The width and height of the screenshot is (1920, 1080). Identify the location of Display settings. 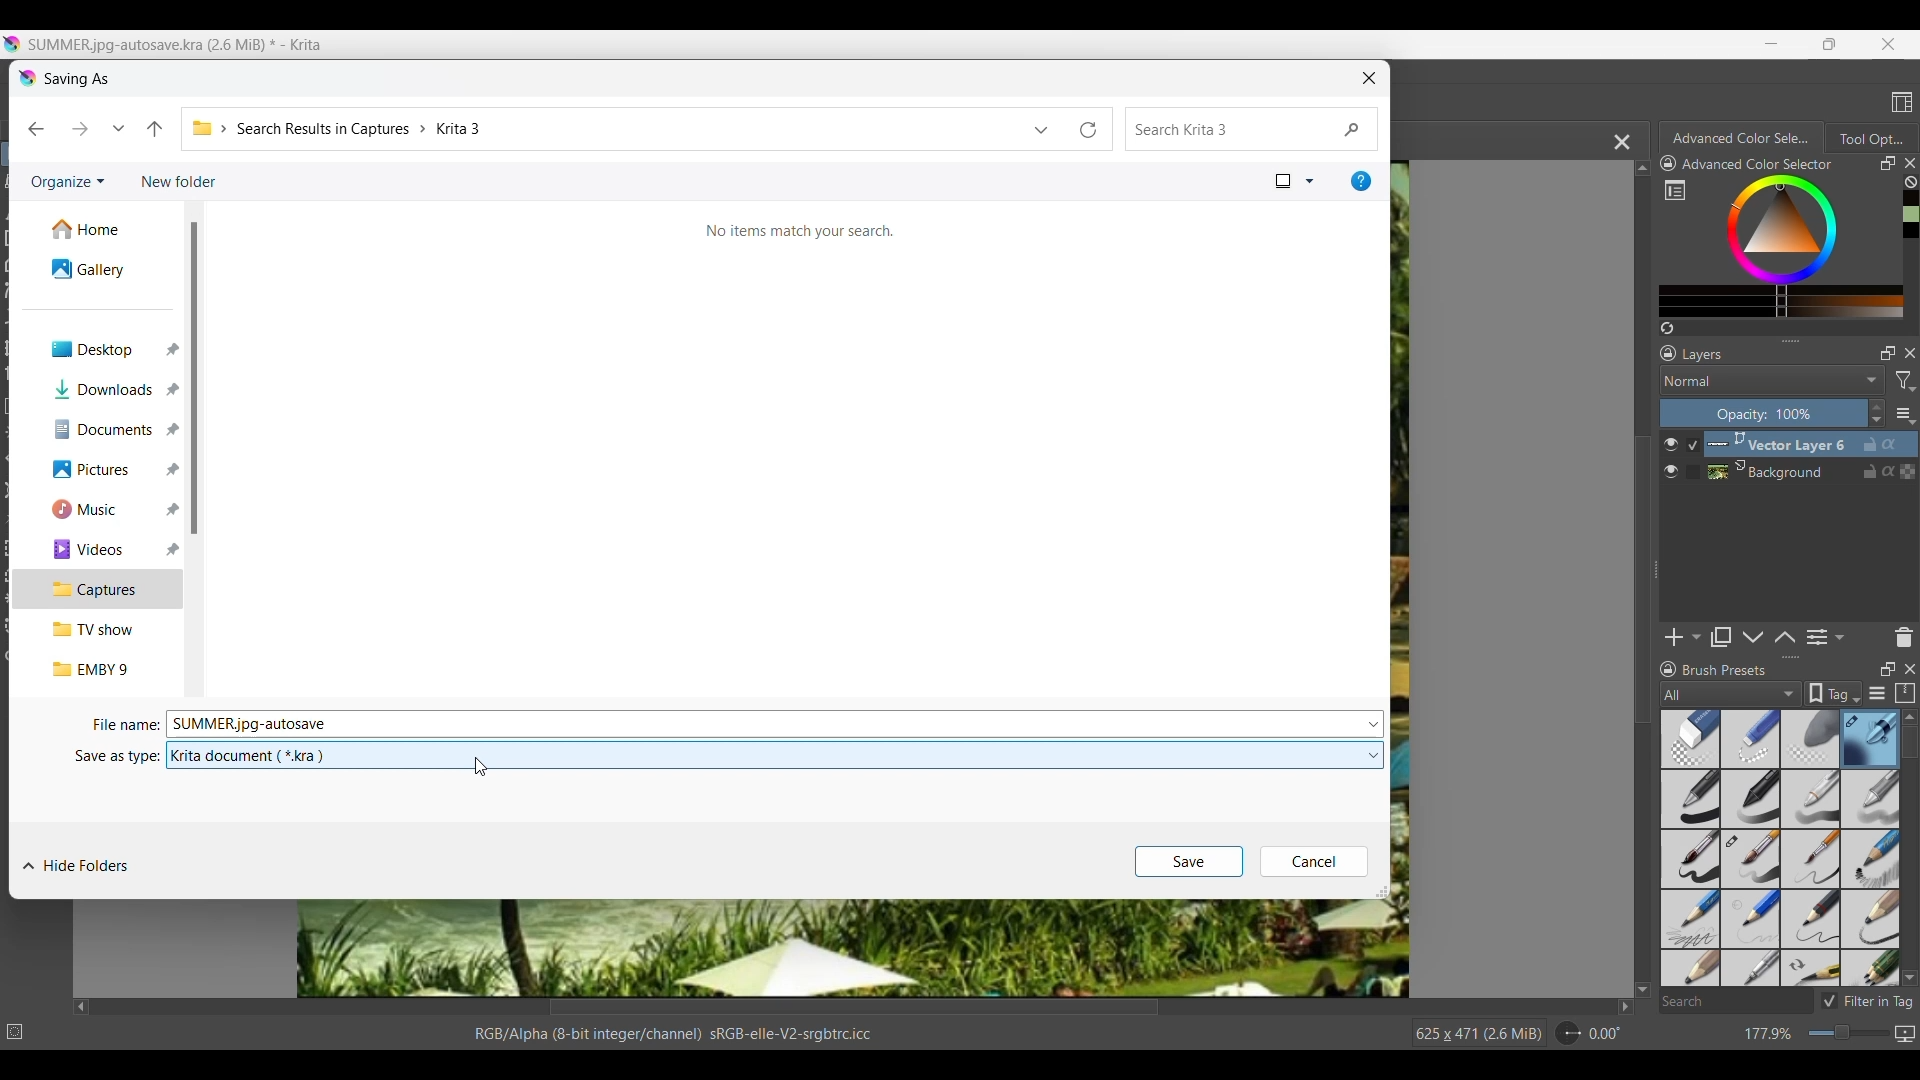
(1877, 693).